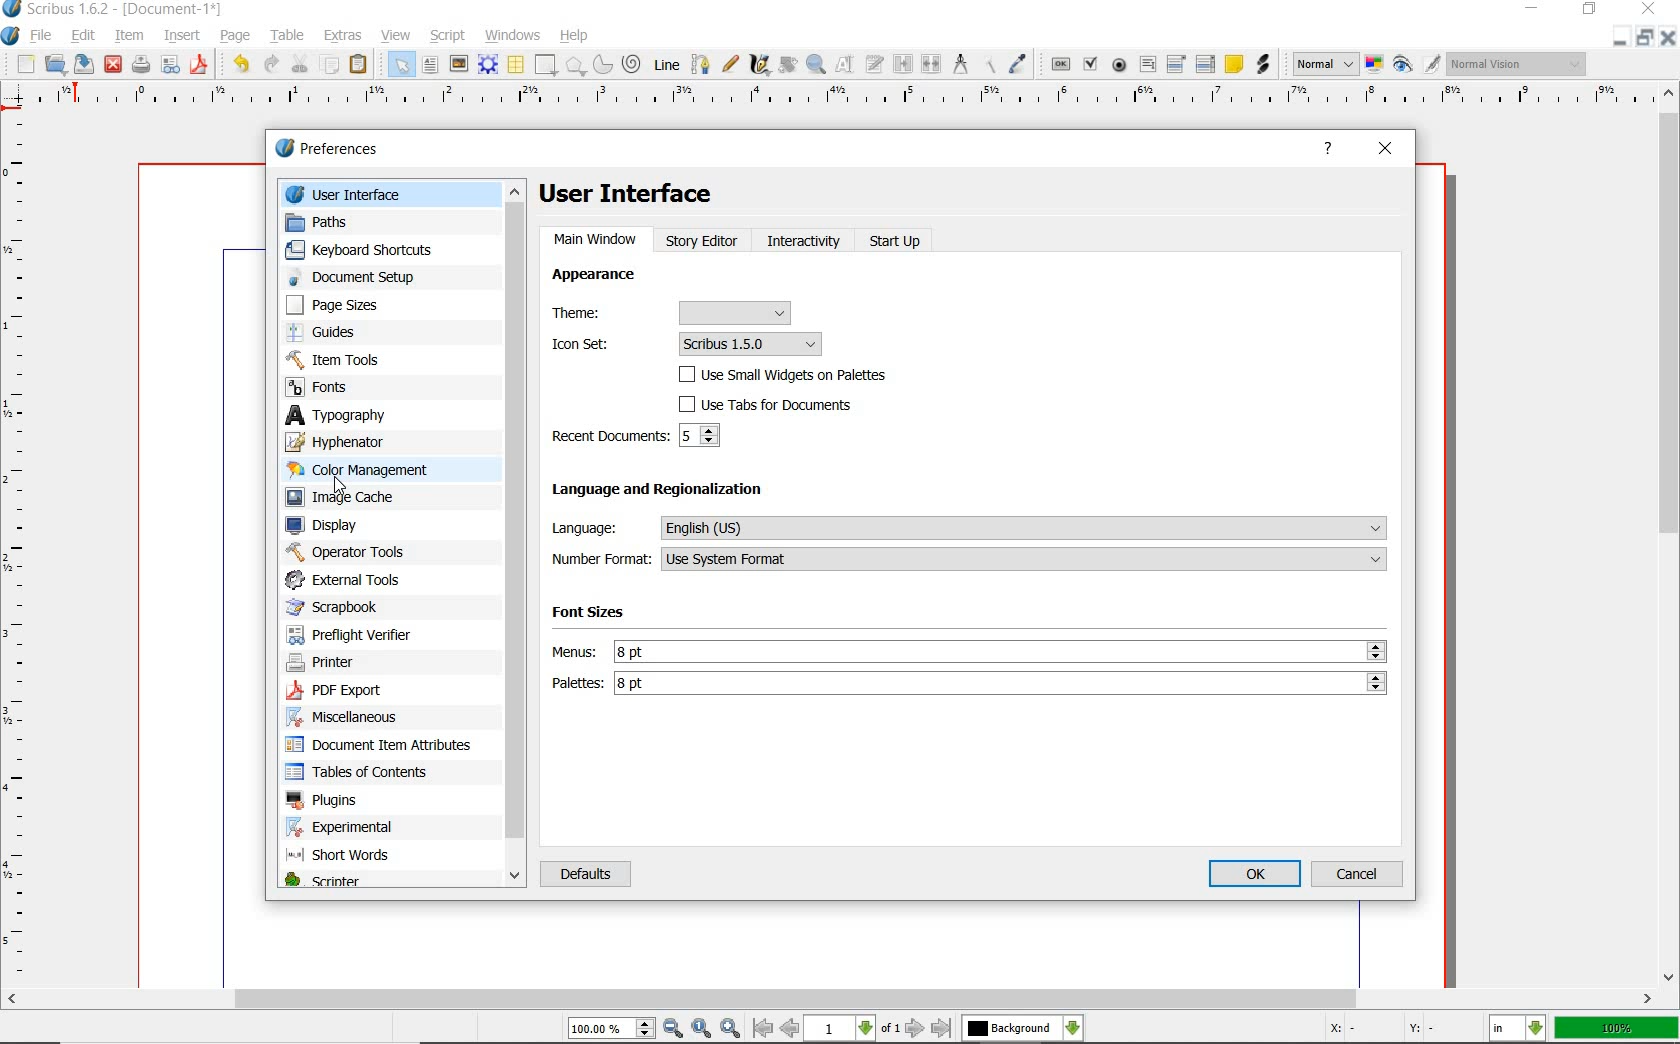  What do you see at coordinates (1387, 150) in the screenshot?
I see `CLOSE` at bounding box center [1387, 150].